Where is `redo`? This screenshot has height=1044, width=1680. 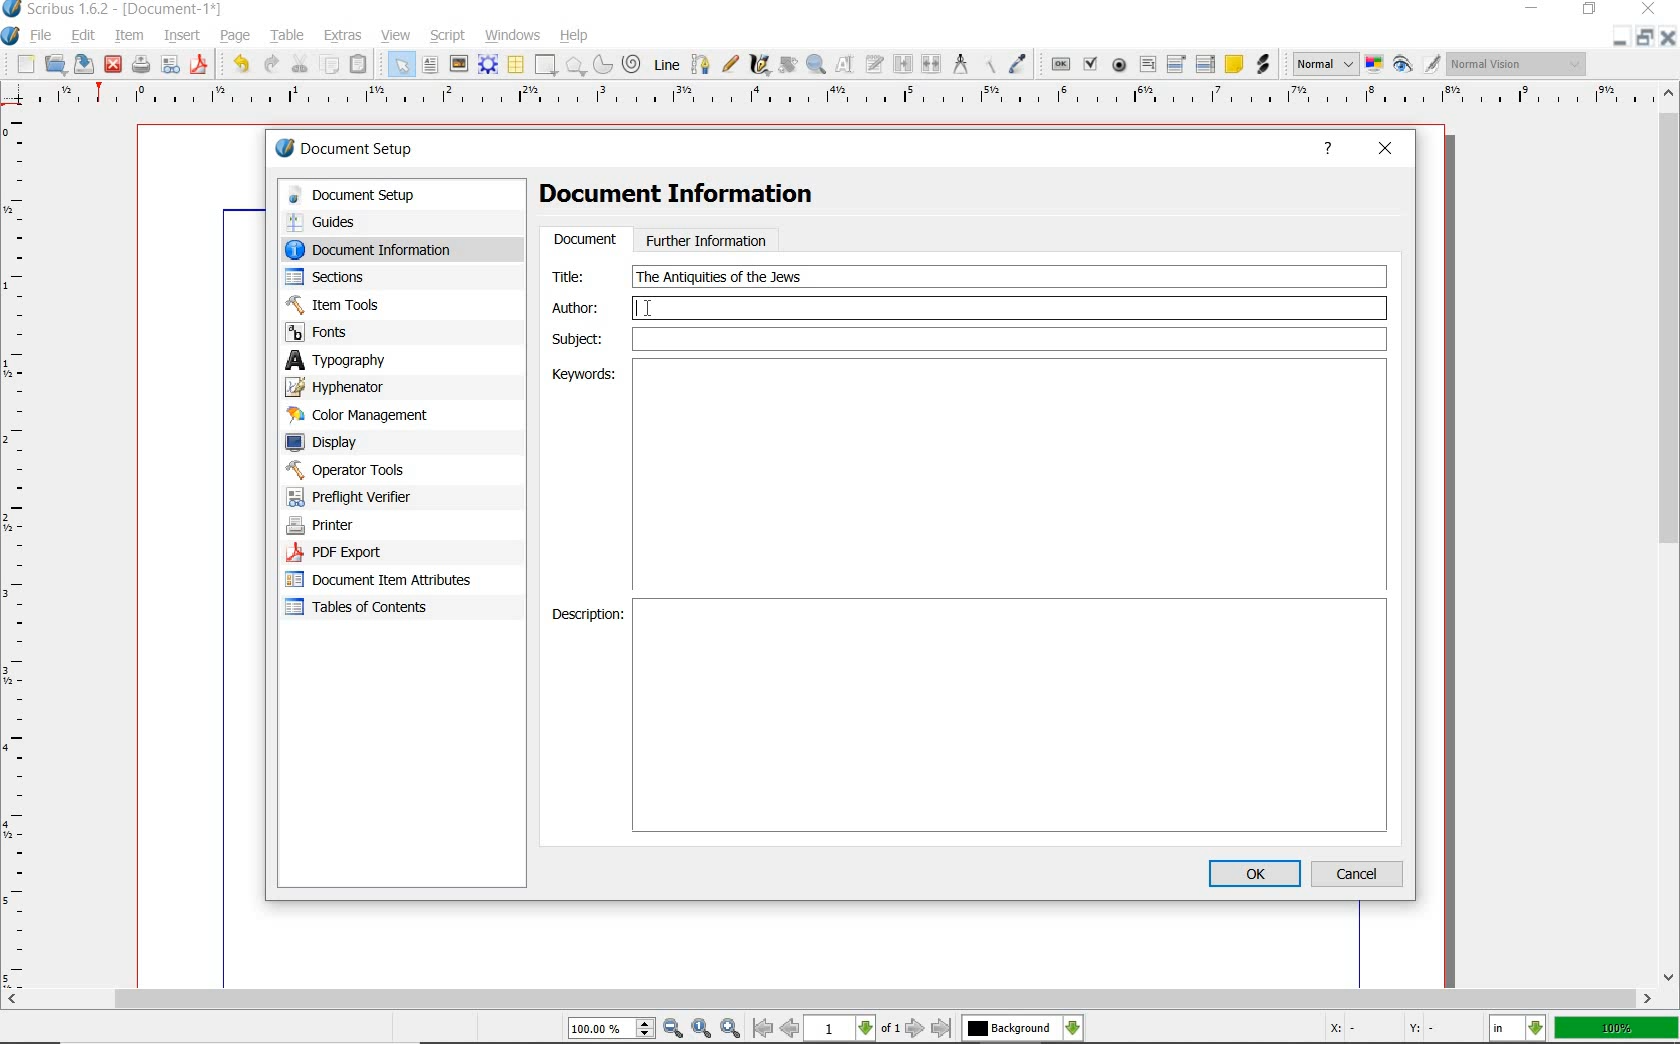
redo is located at coordinates (273, 65).